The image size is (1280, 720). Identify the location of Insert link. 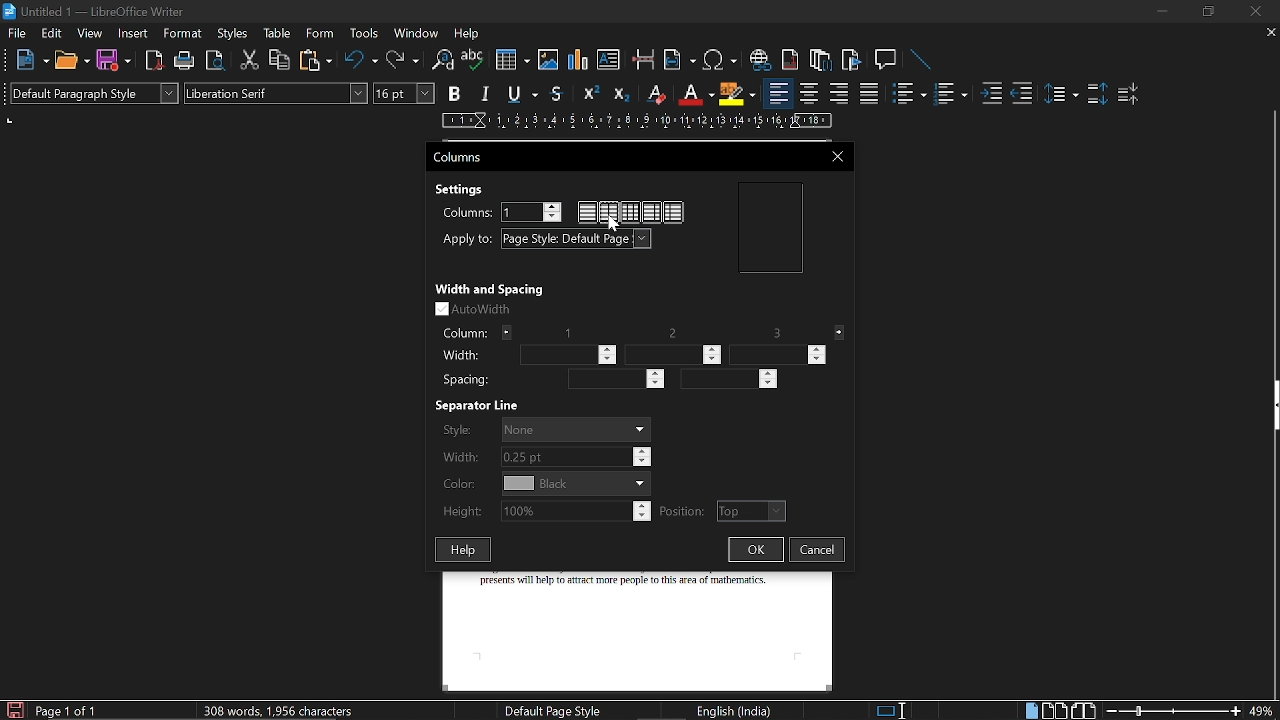
(759, 60).